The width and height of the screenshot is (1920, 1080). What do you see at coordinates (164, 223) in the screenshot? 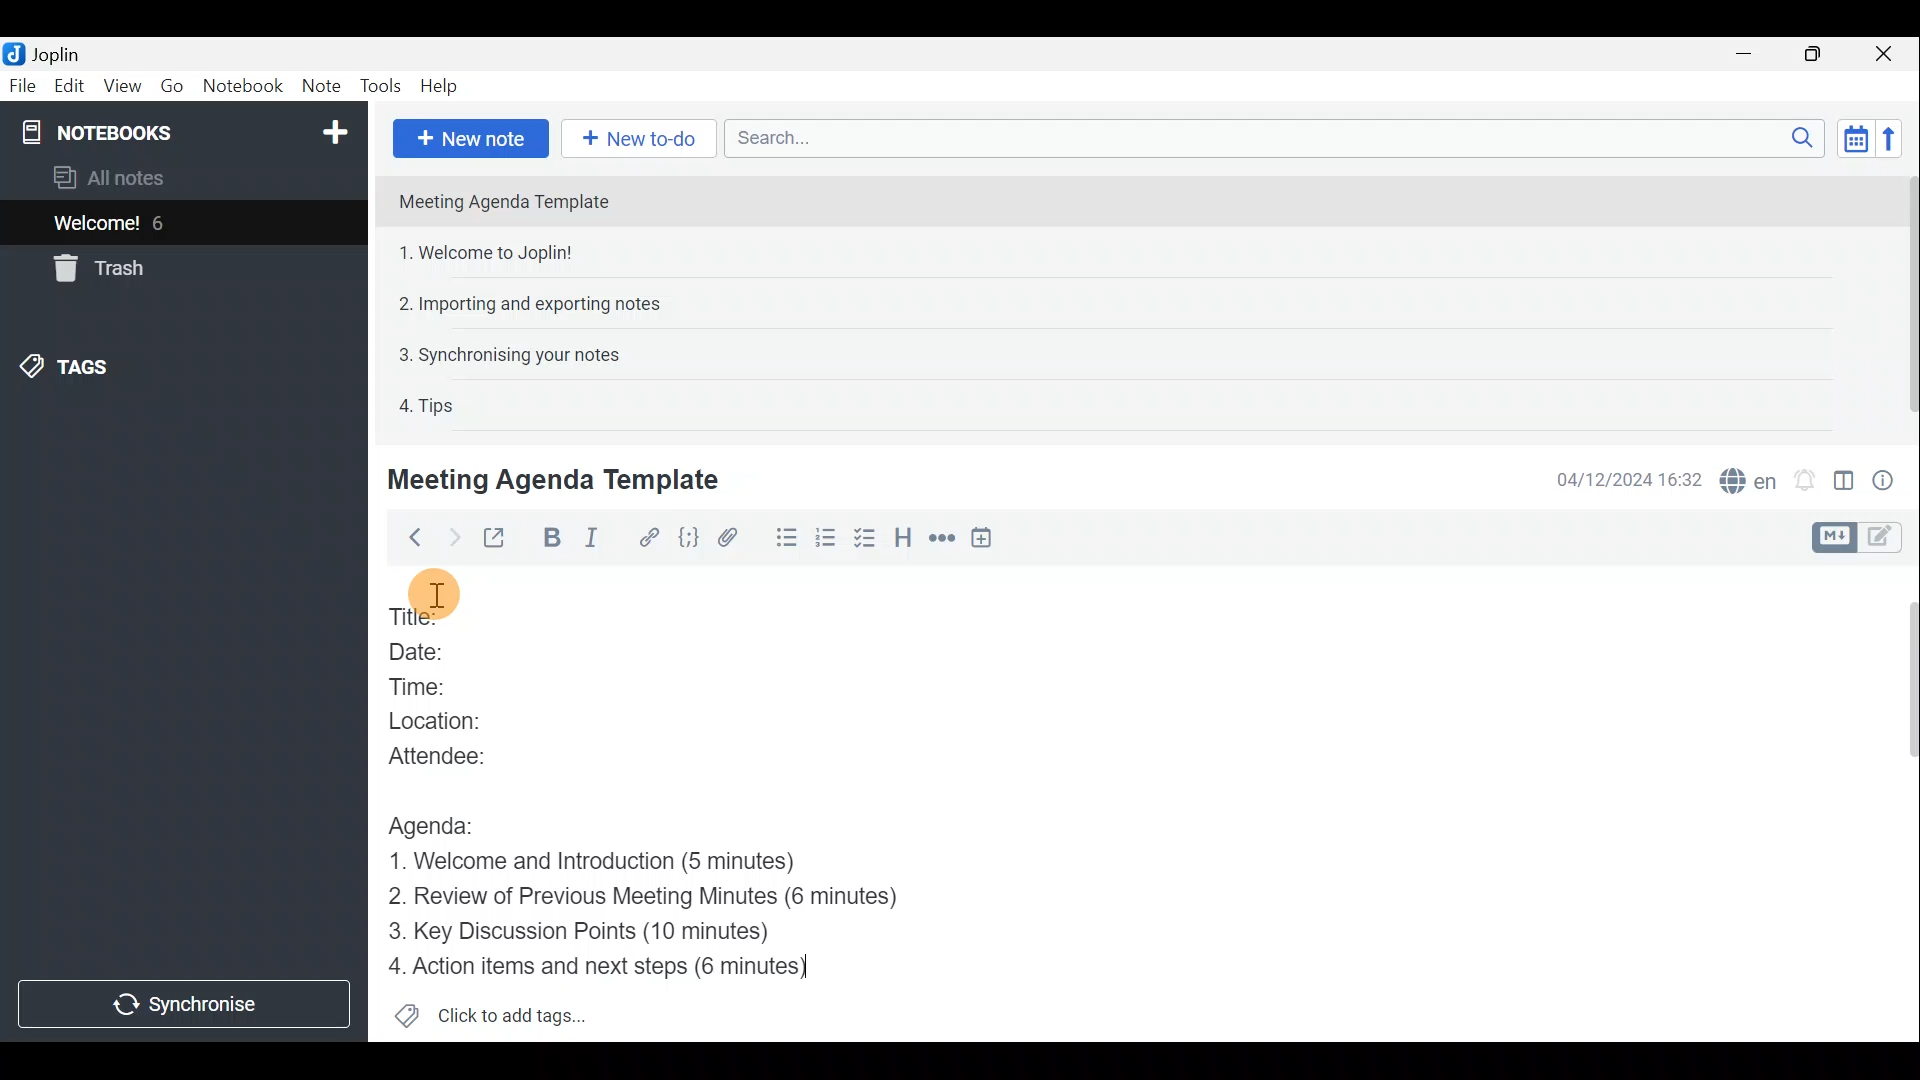
I see `6` at bounding box center [164, 223].